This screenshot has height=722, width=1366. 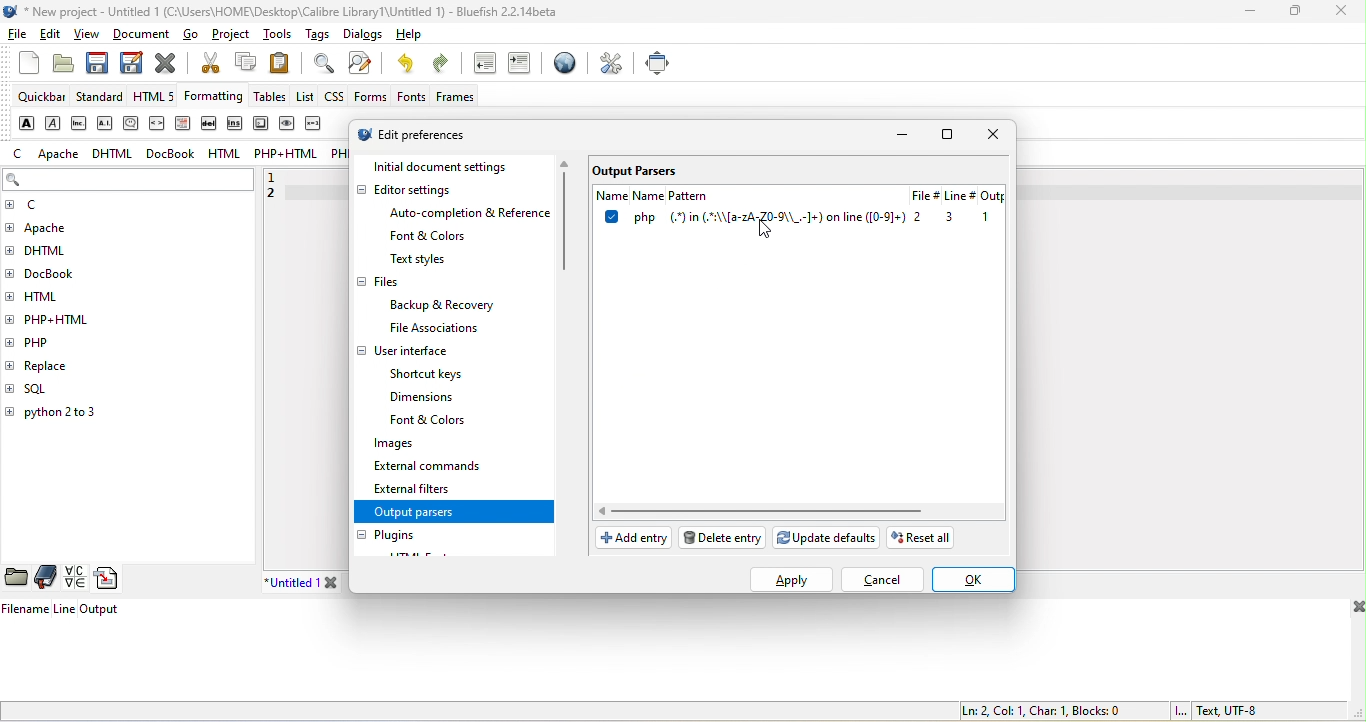 What do you see at coordinates (53, 123) in the screenshot?
I see `emphasis` at bounding box center [53, 123].